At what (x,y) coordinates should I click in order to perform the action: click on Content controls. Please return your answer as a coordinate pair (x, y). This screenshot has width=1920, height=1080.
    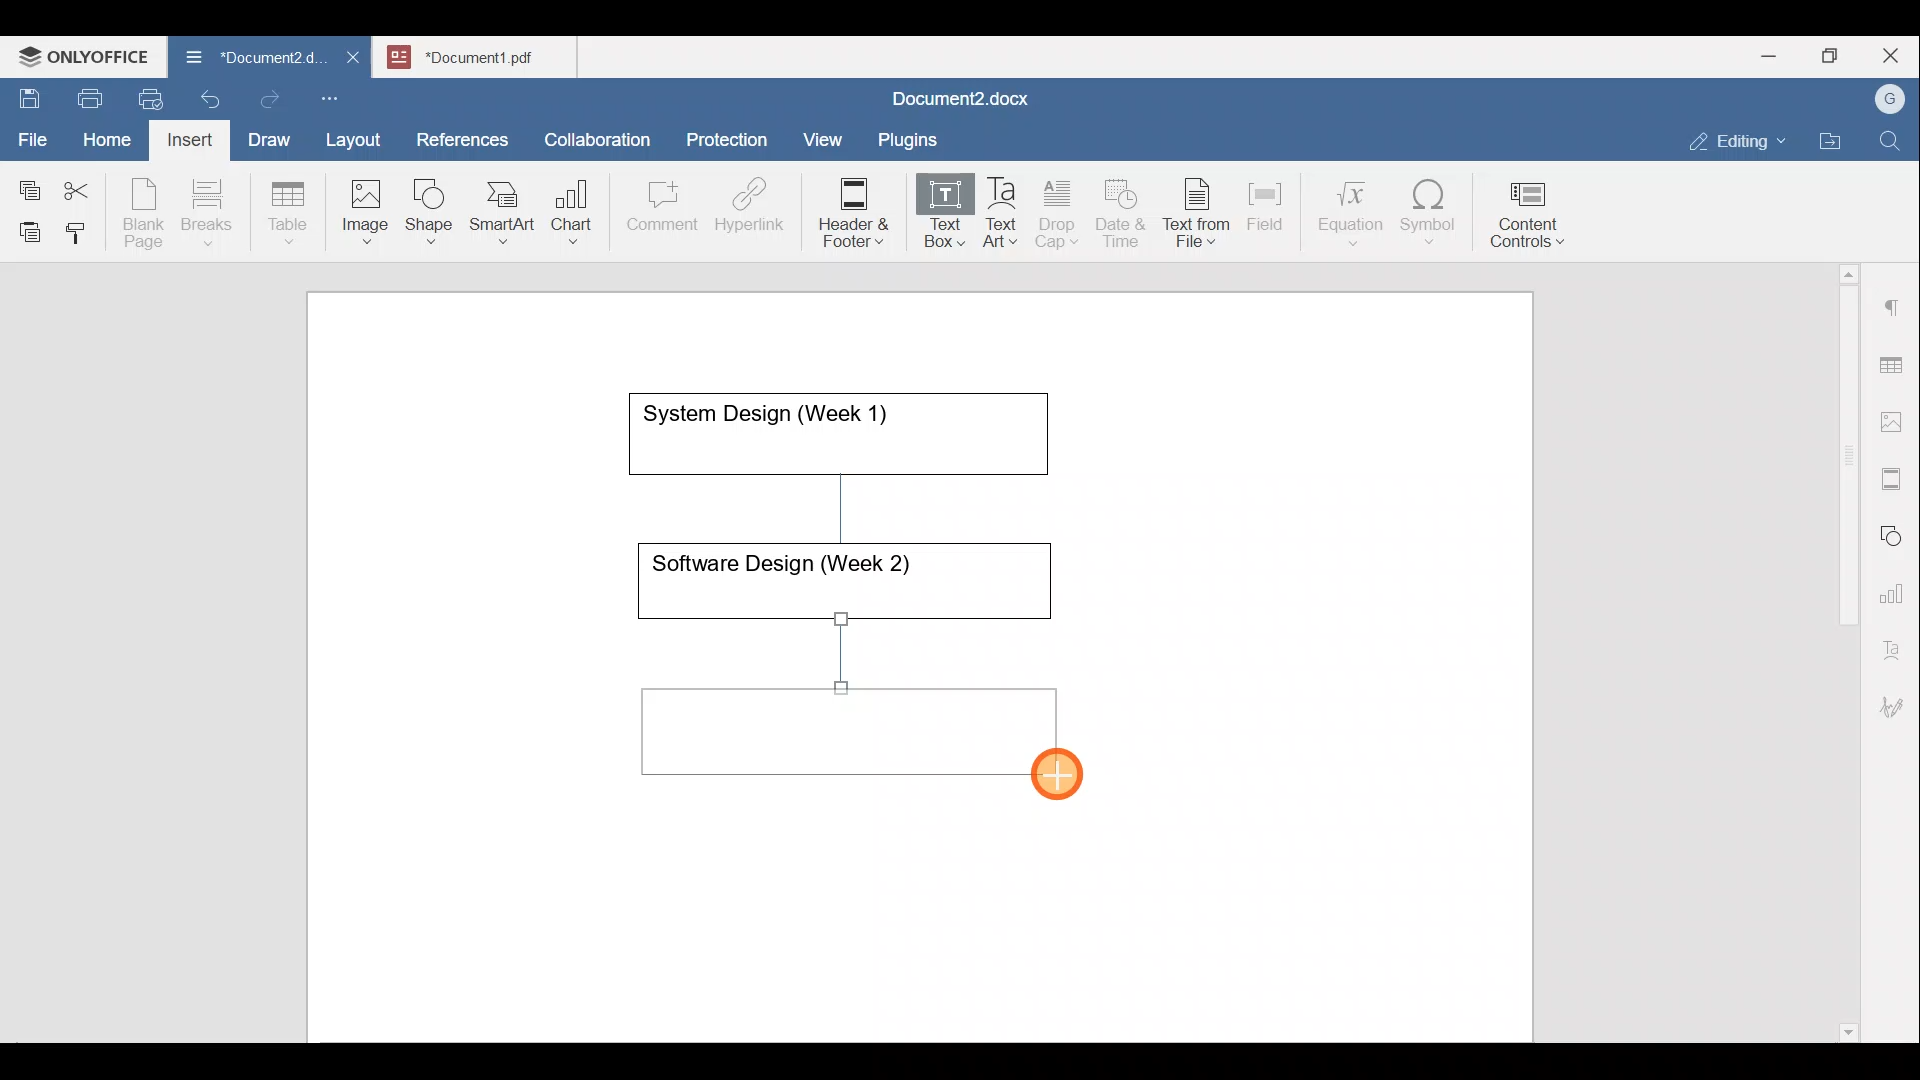
    Looking at the image, I should click on (1531, 221).